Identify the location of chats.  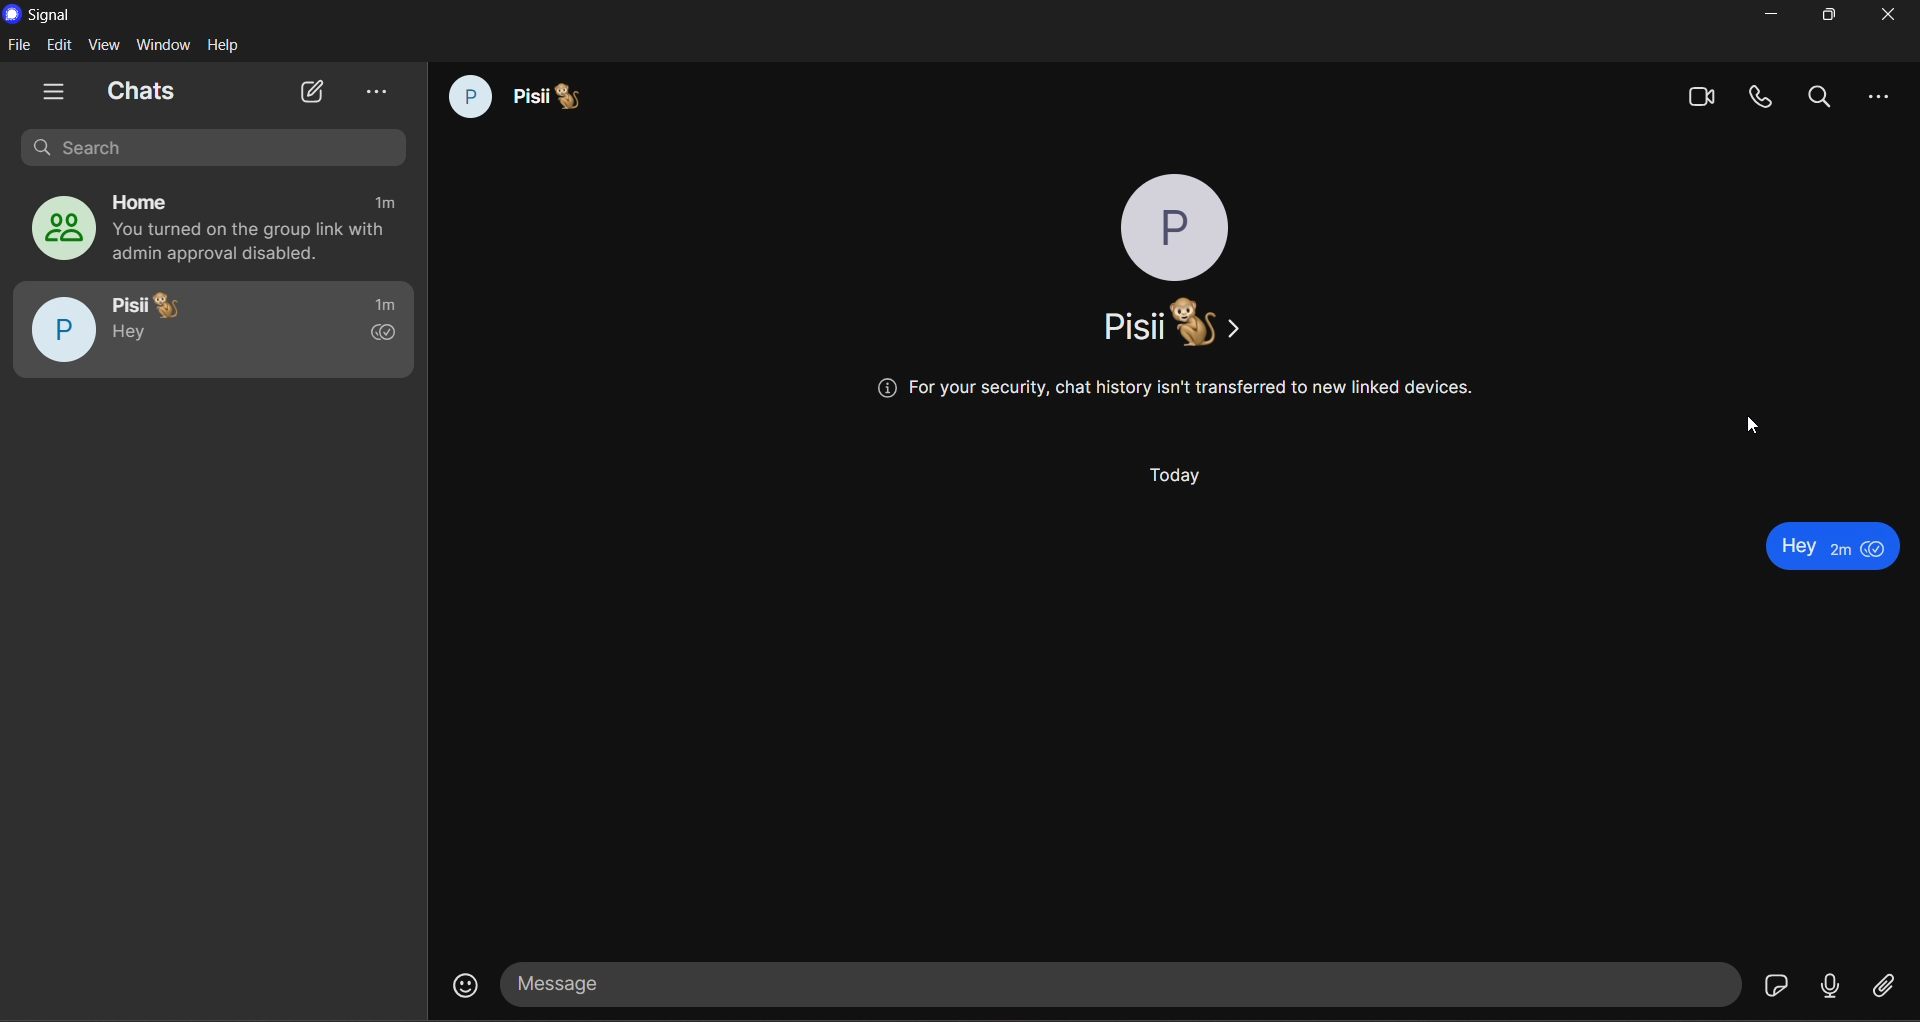
(139, 88).